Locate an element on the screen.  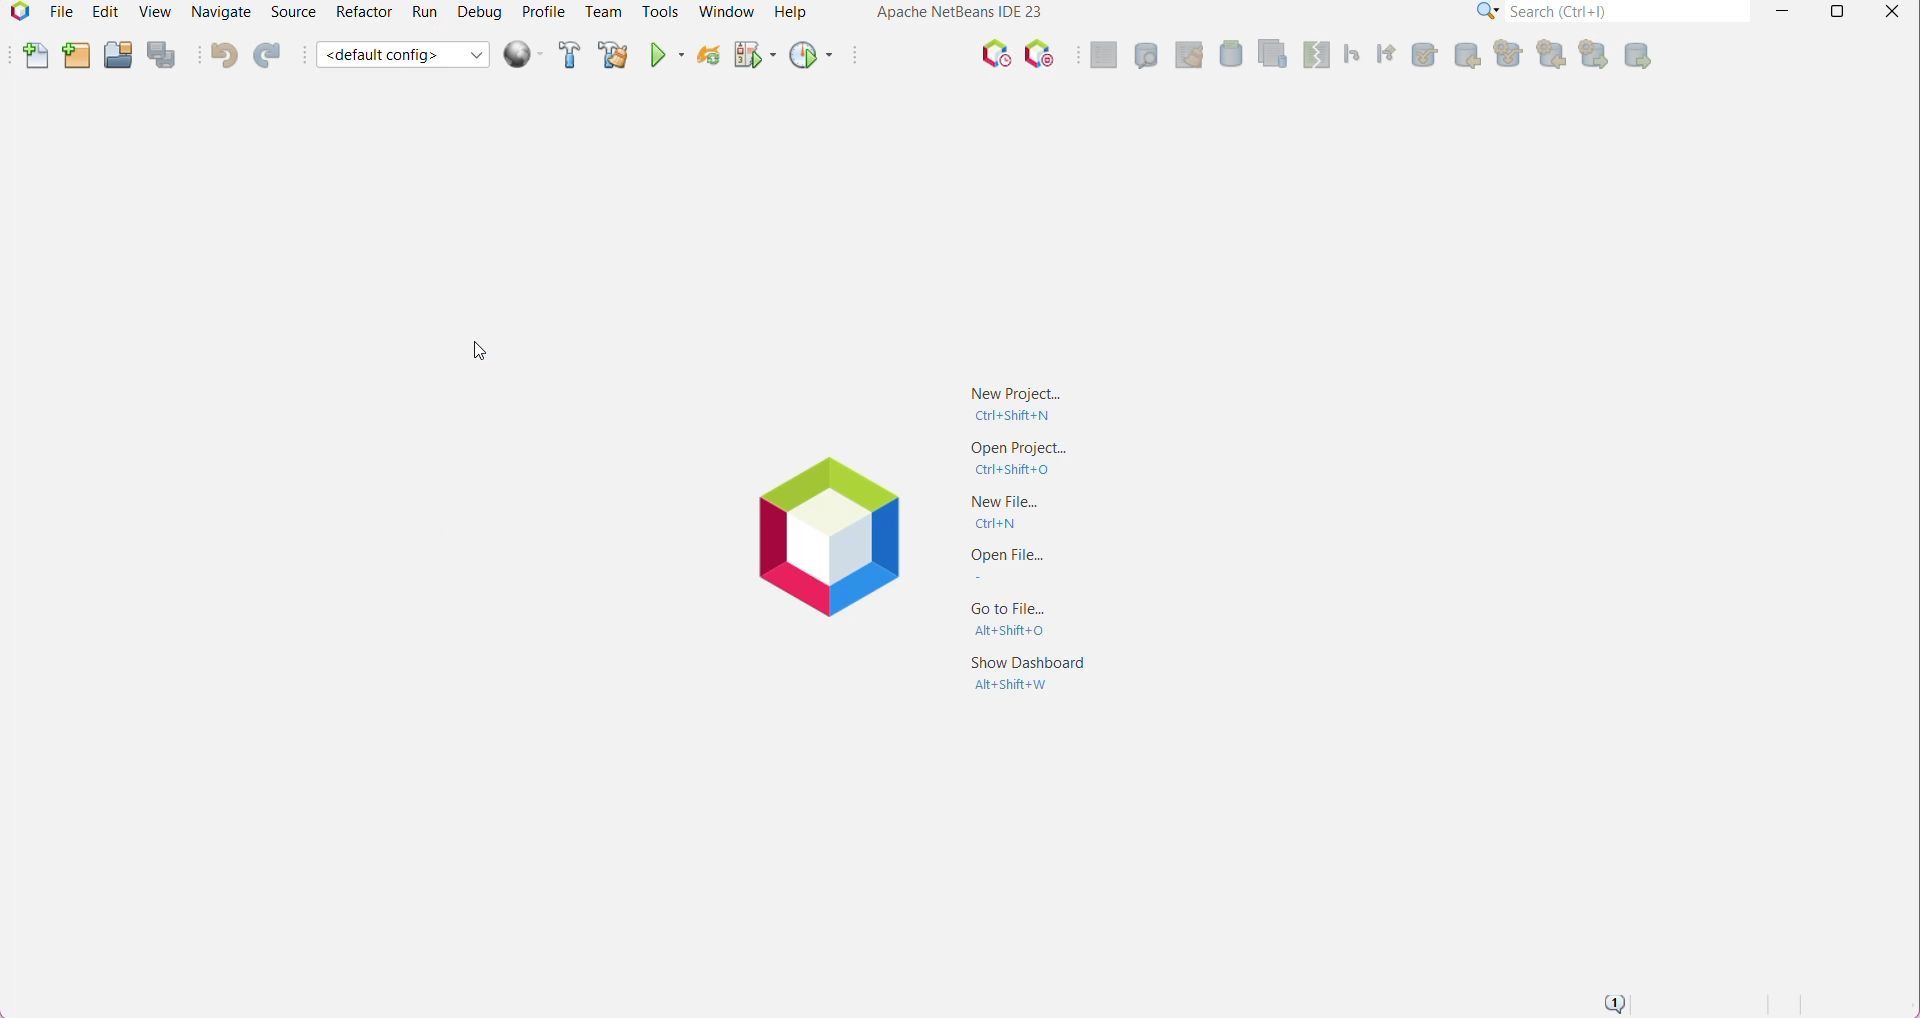
Run is located at coordinates (425, 12).